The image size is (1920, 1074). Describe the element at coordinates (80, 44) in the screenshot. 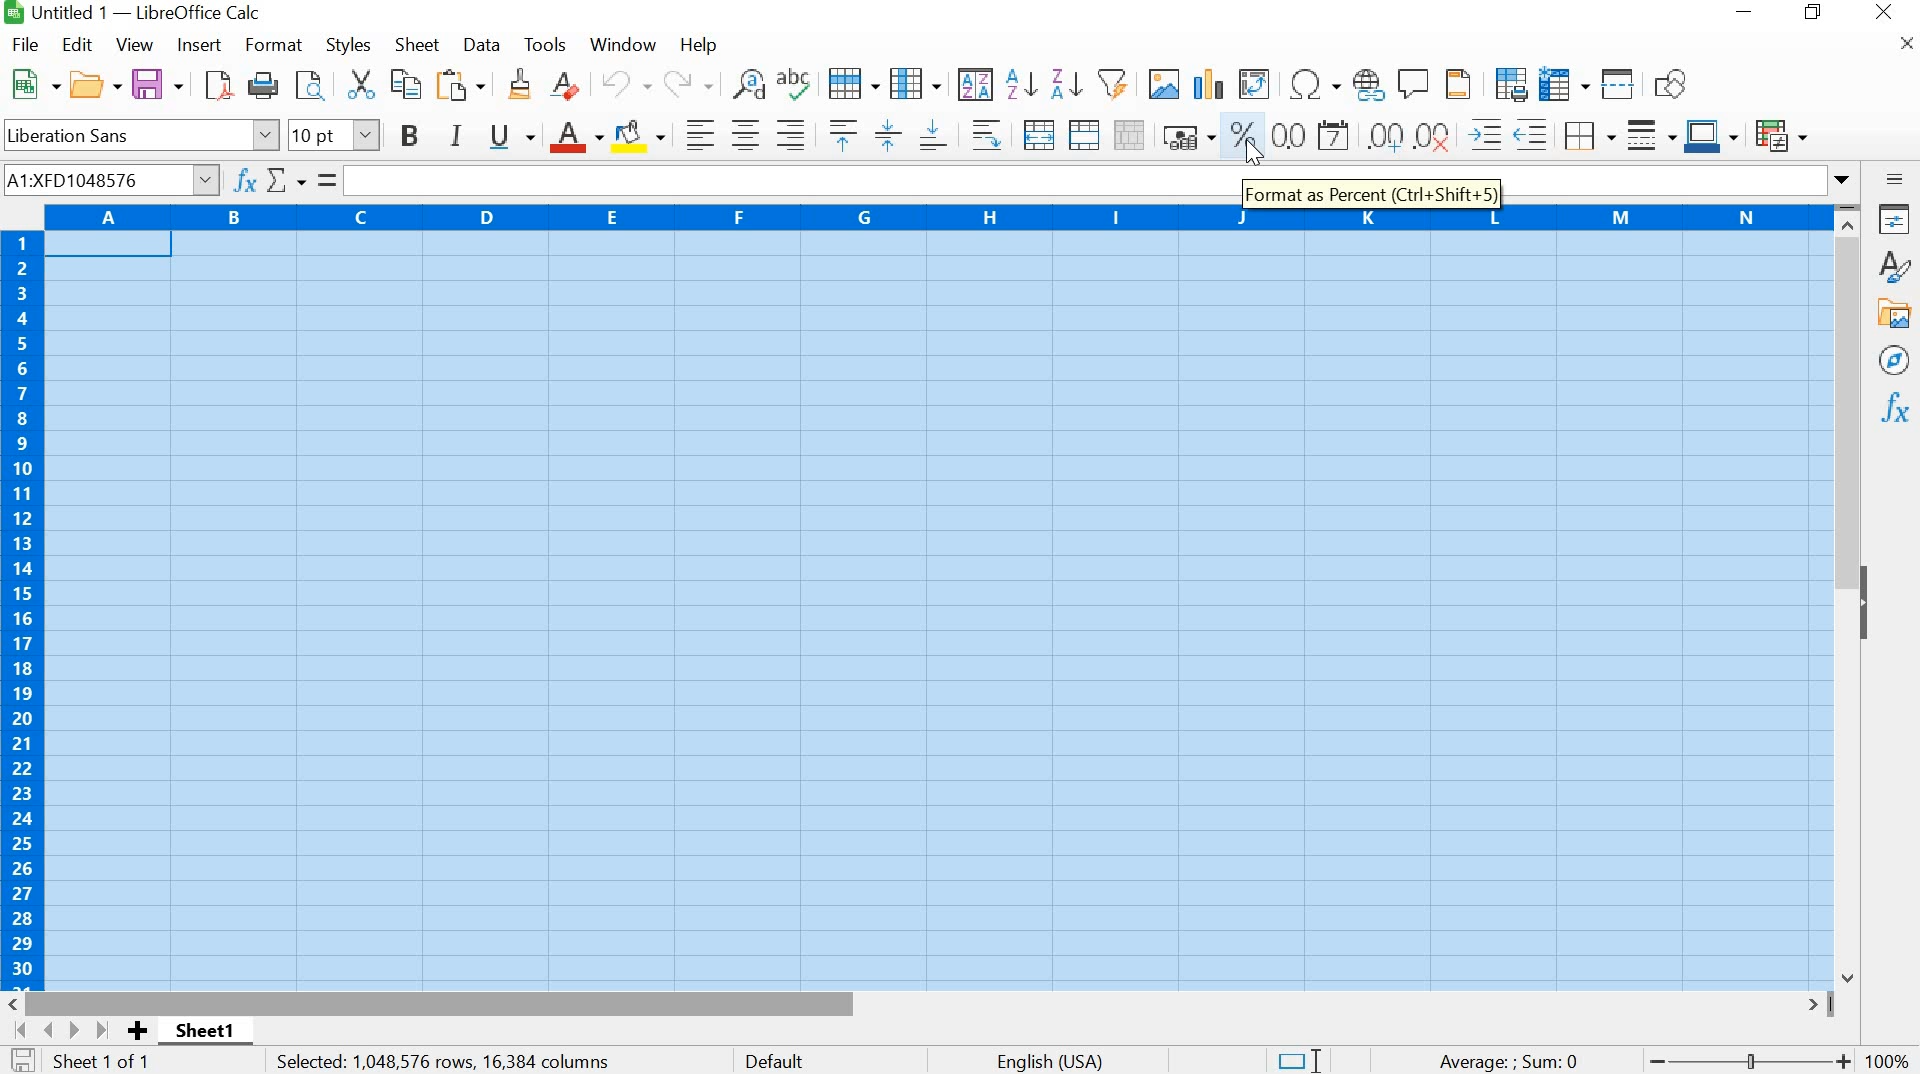

I see `EDIT` at that location.